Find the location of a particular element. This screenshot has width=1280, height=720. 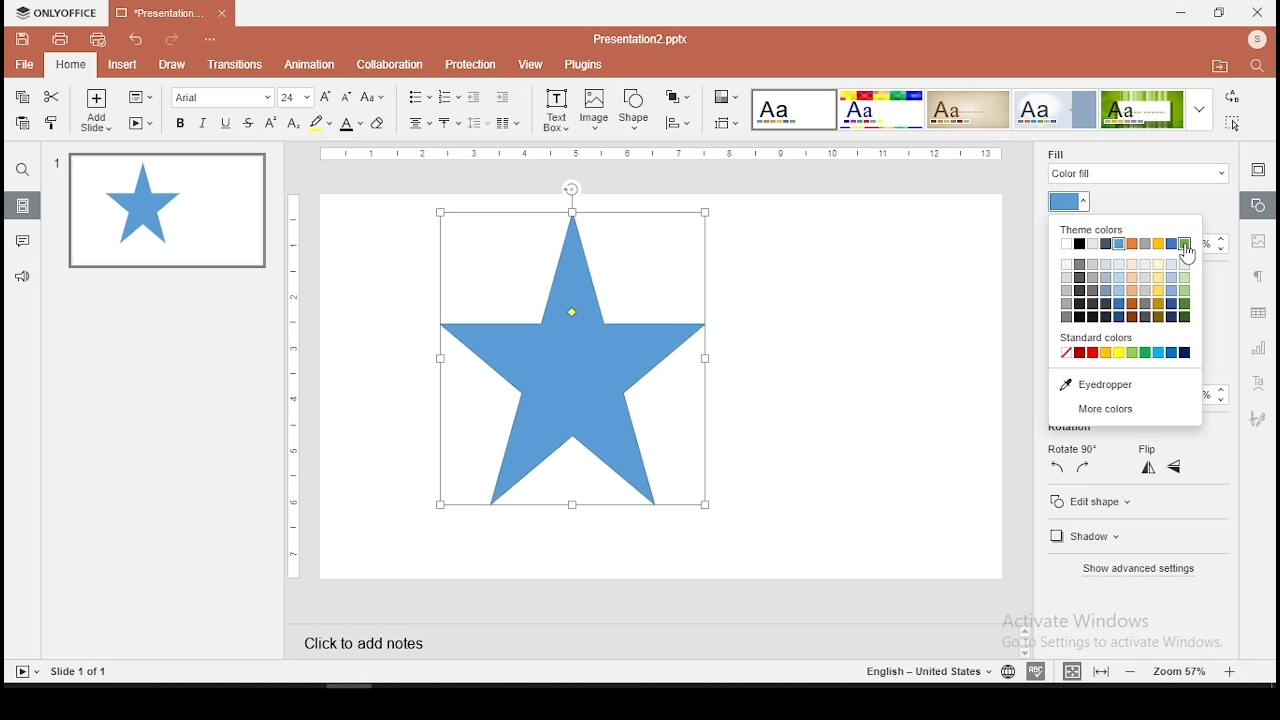

 is located at coordinates (880, 110).